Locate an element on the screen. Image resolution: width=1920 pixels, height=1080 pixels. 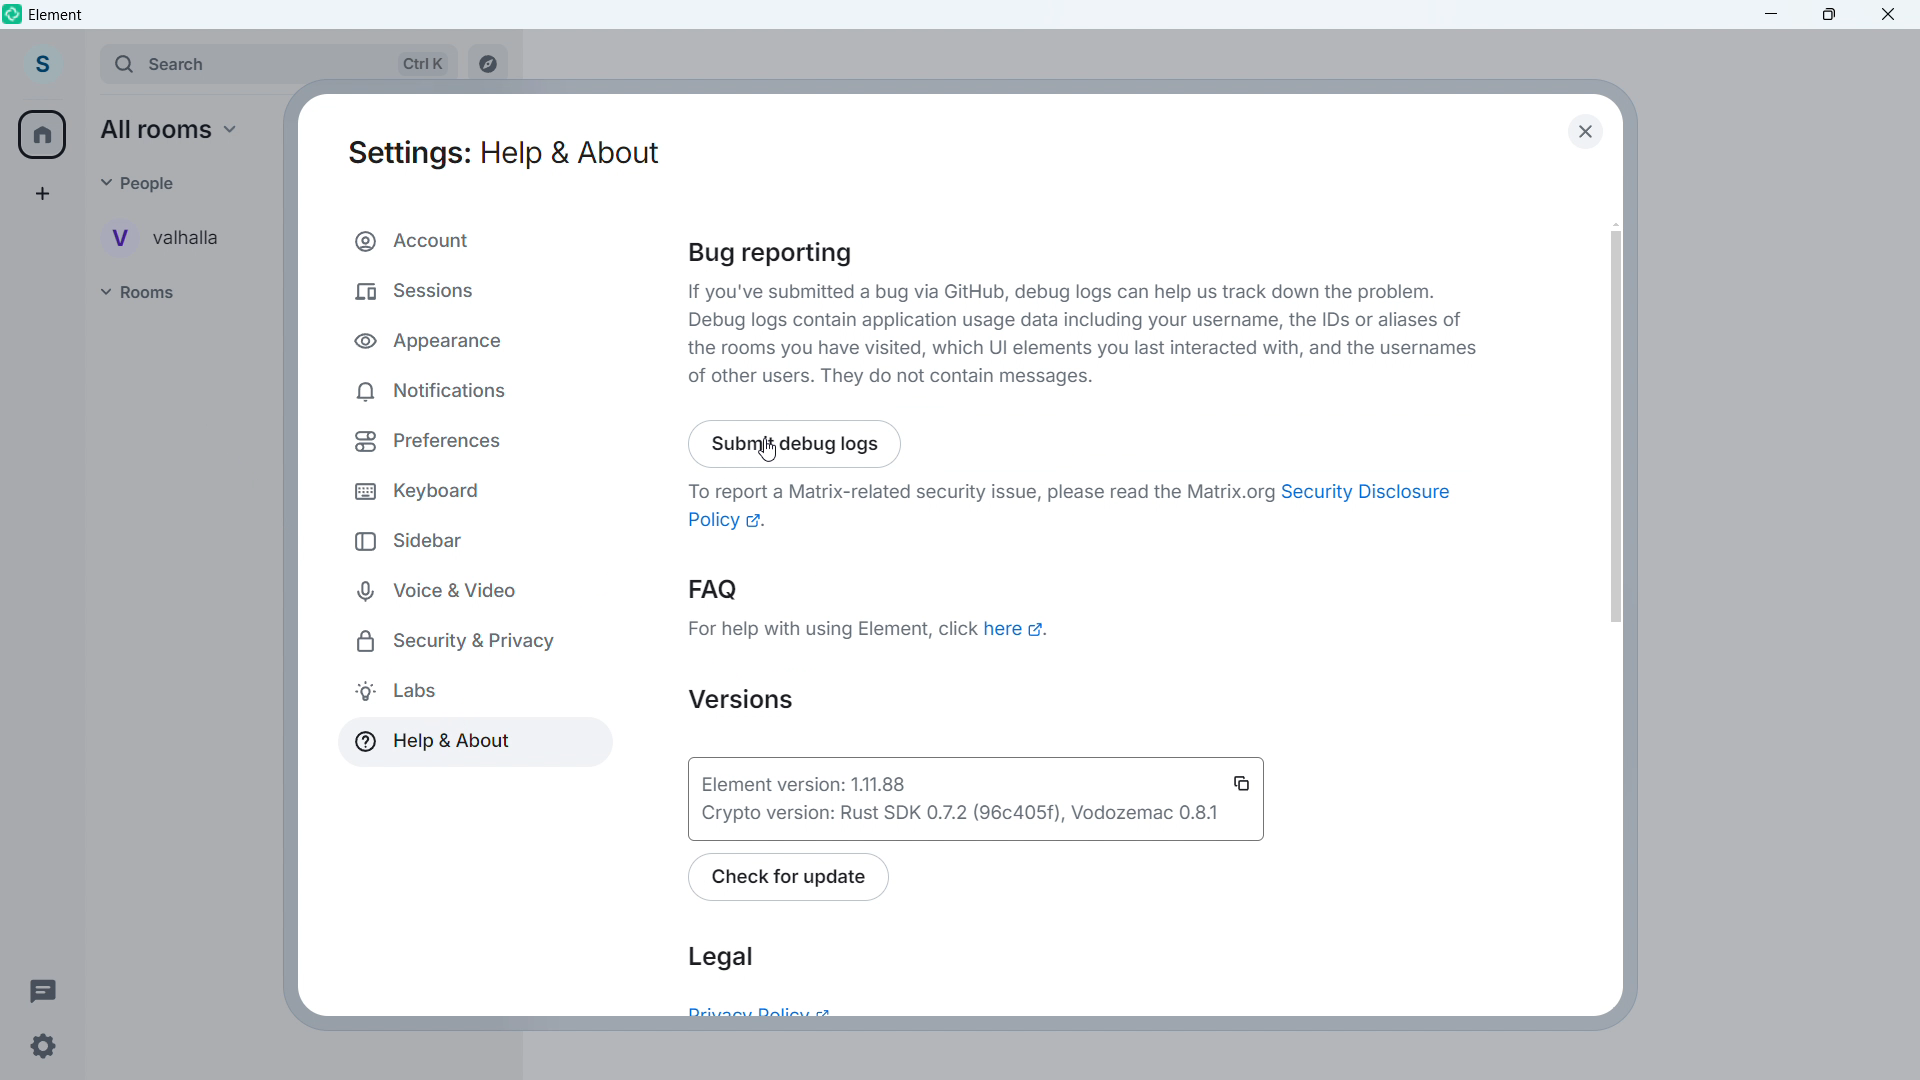
cursor is located at coordinates (778, 454).